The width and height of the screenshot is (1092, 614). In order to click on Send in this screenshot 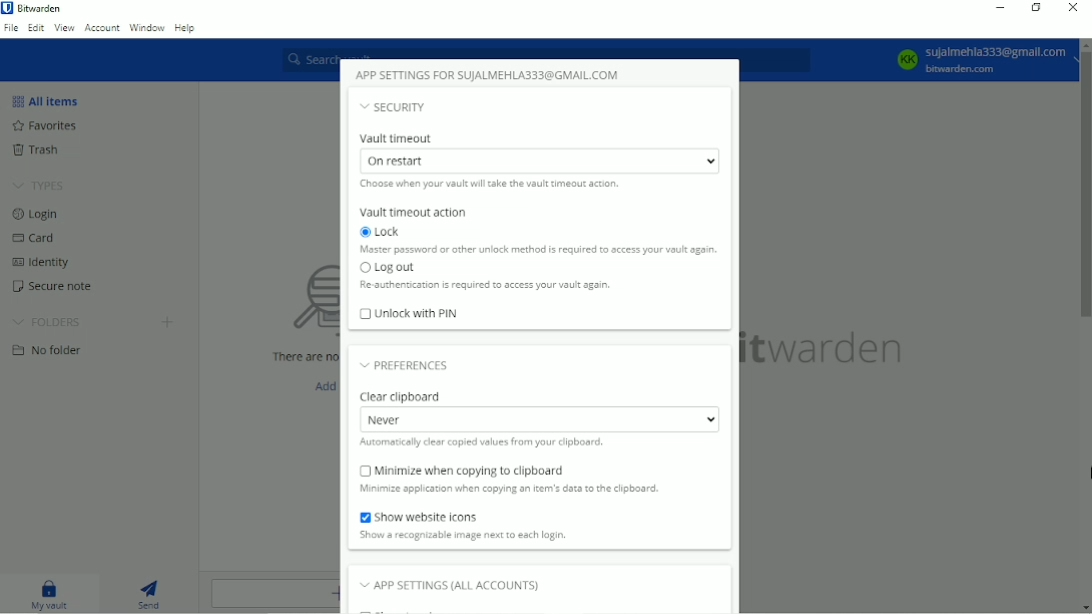, I will do `click(150, 592)`.